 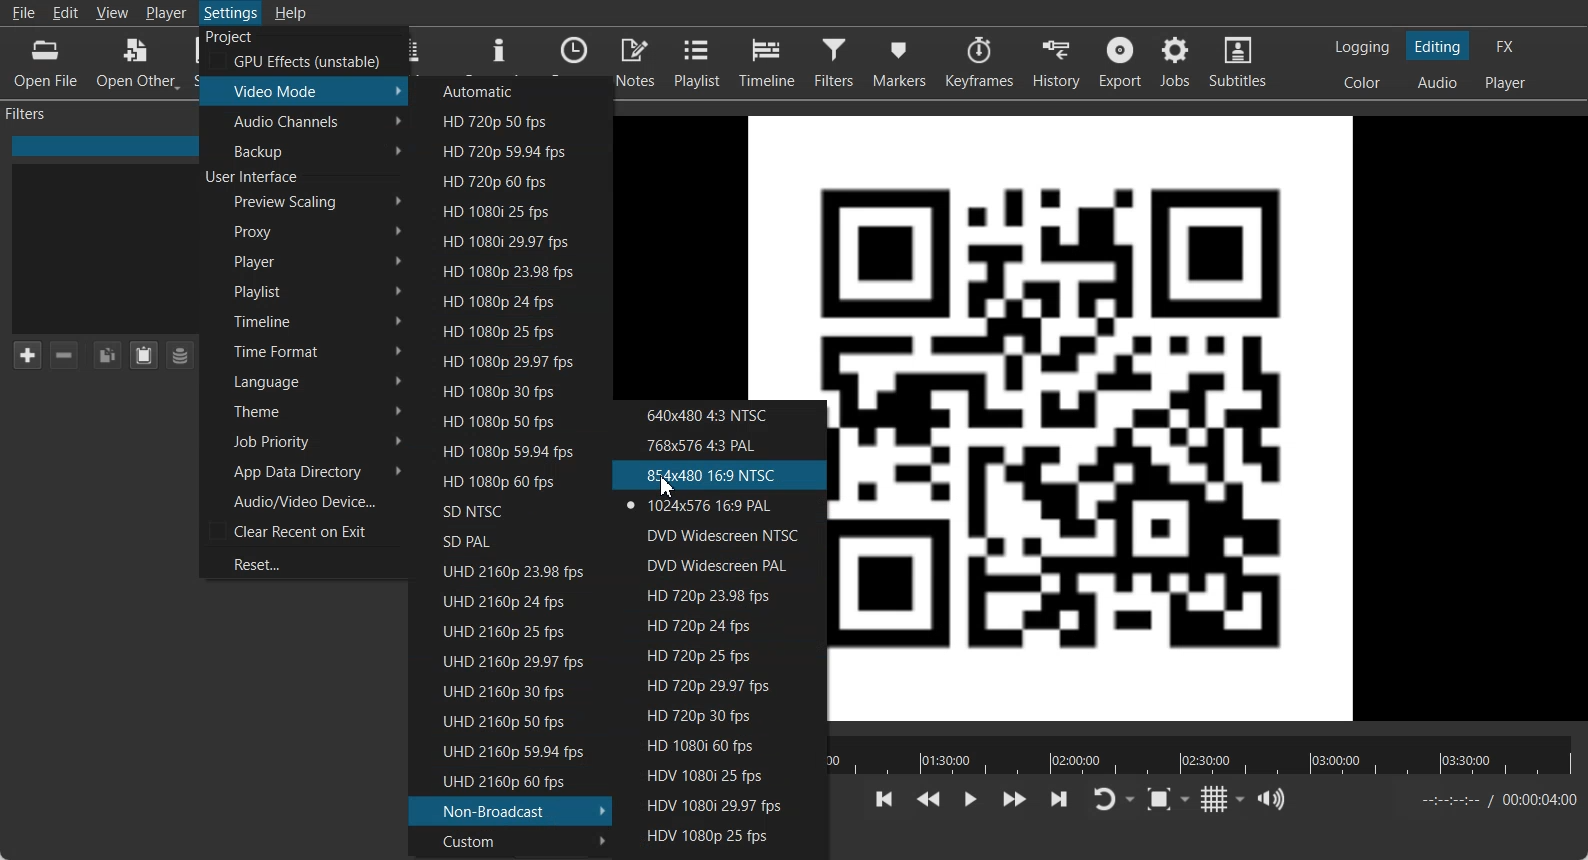 I want to click on Text, so click(x=254, y=178).